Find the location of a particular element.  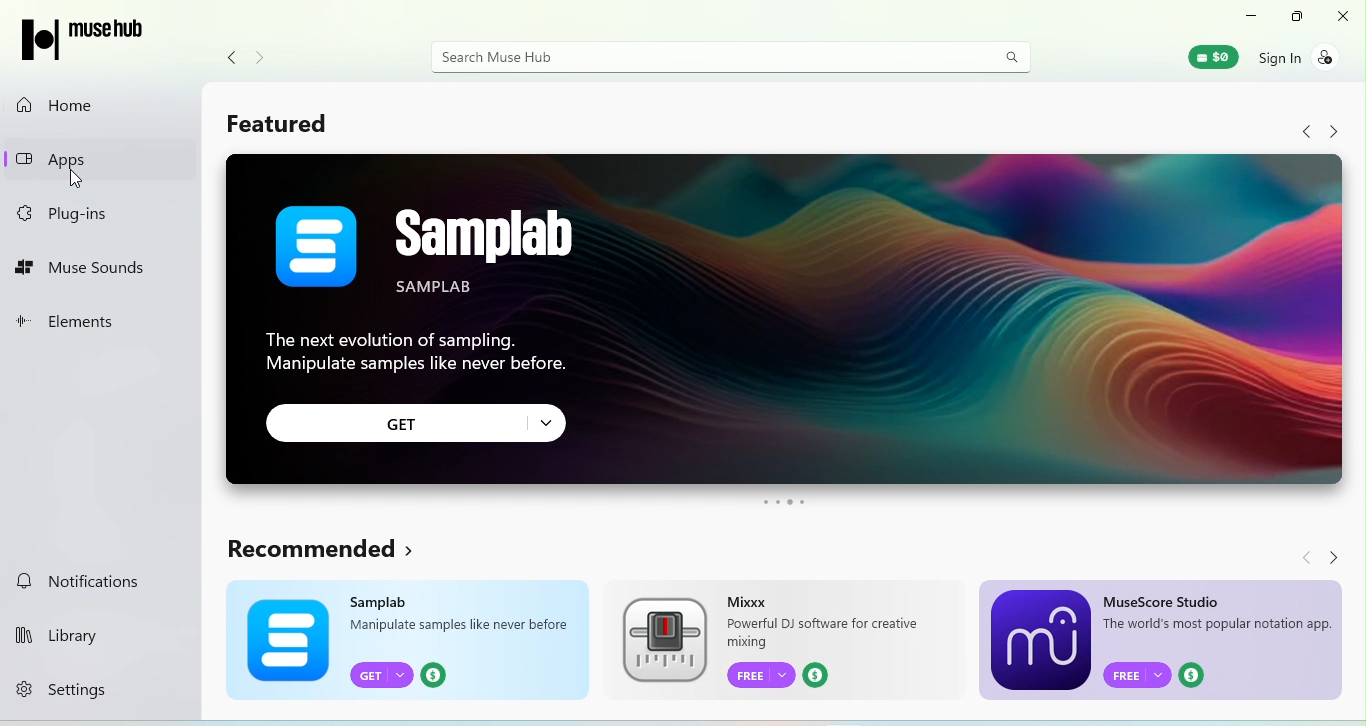

Buy Now is located at coordinates (1198, 674).